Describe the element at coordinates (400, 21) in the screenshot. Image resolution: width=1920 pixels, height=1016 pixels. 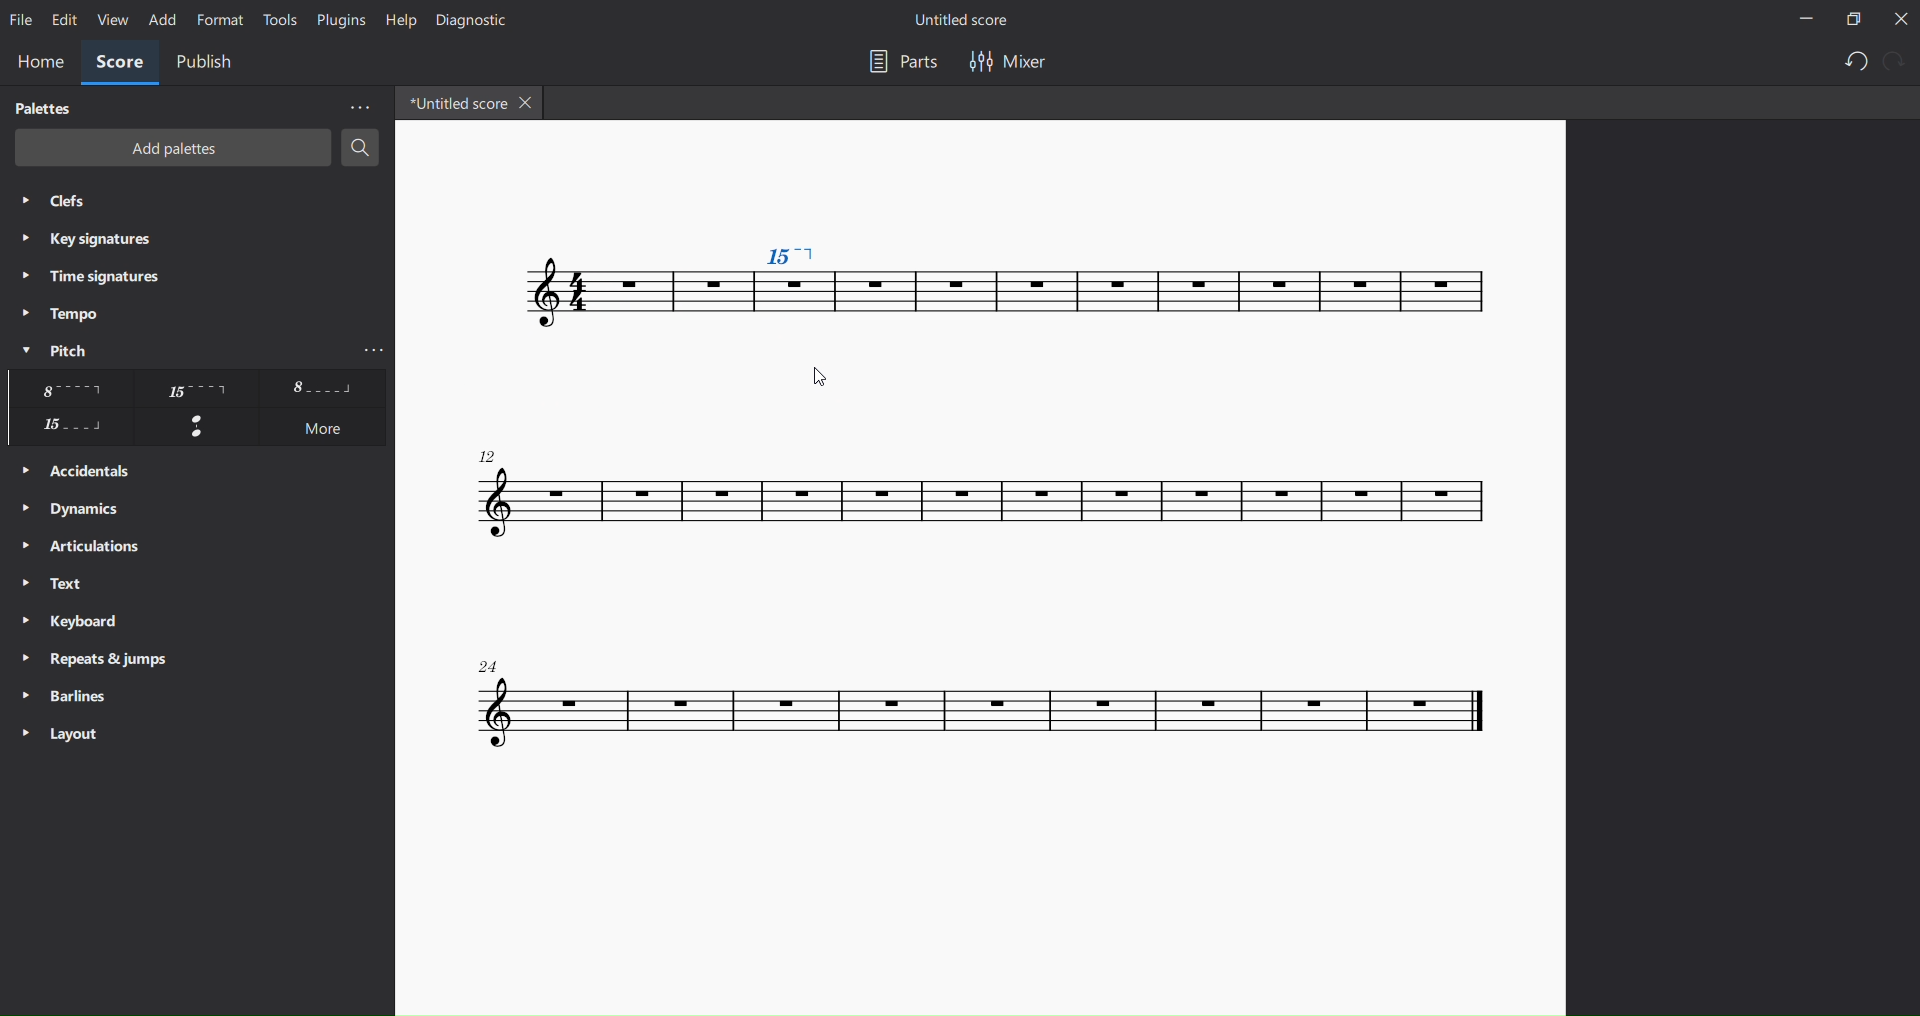
I see `help` at that location.